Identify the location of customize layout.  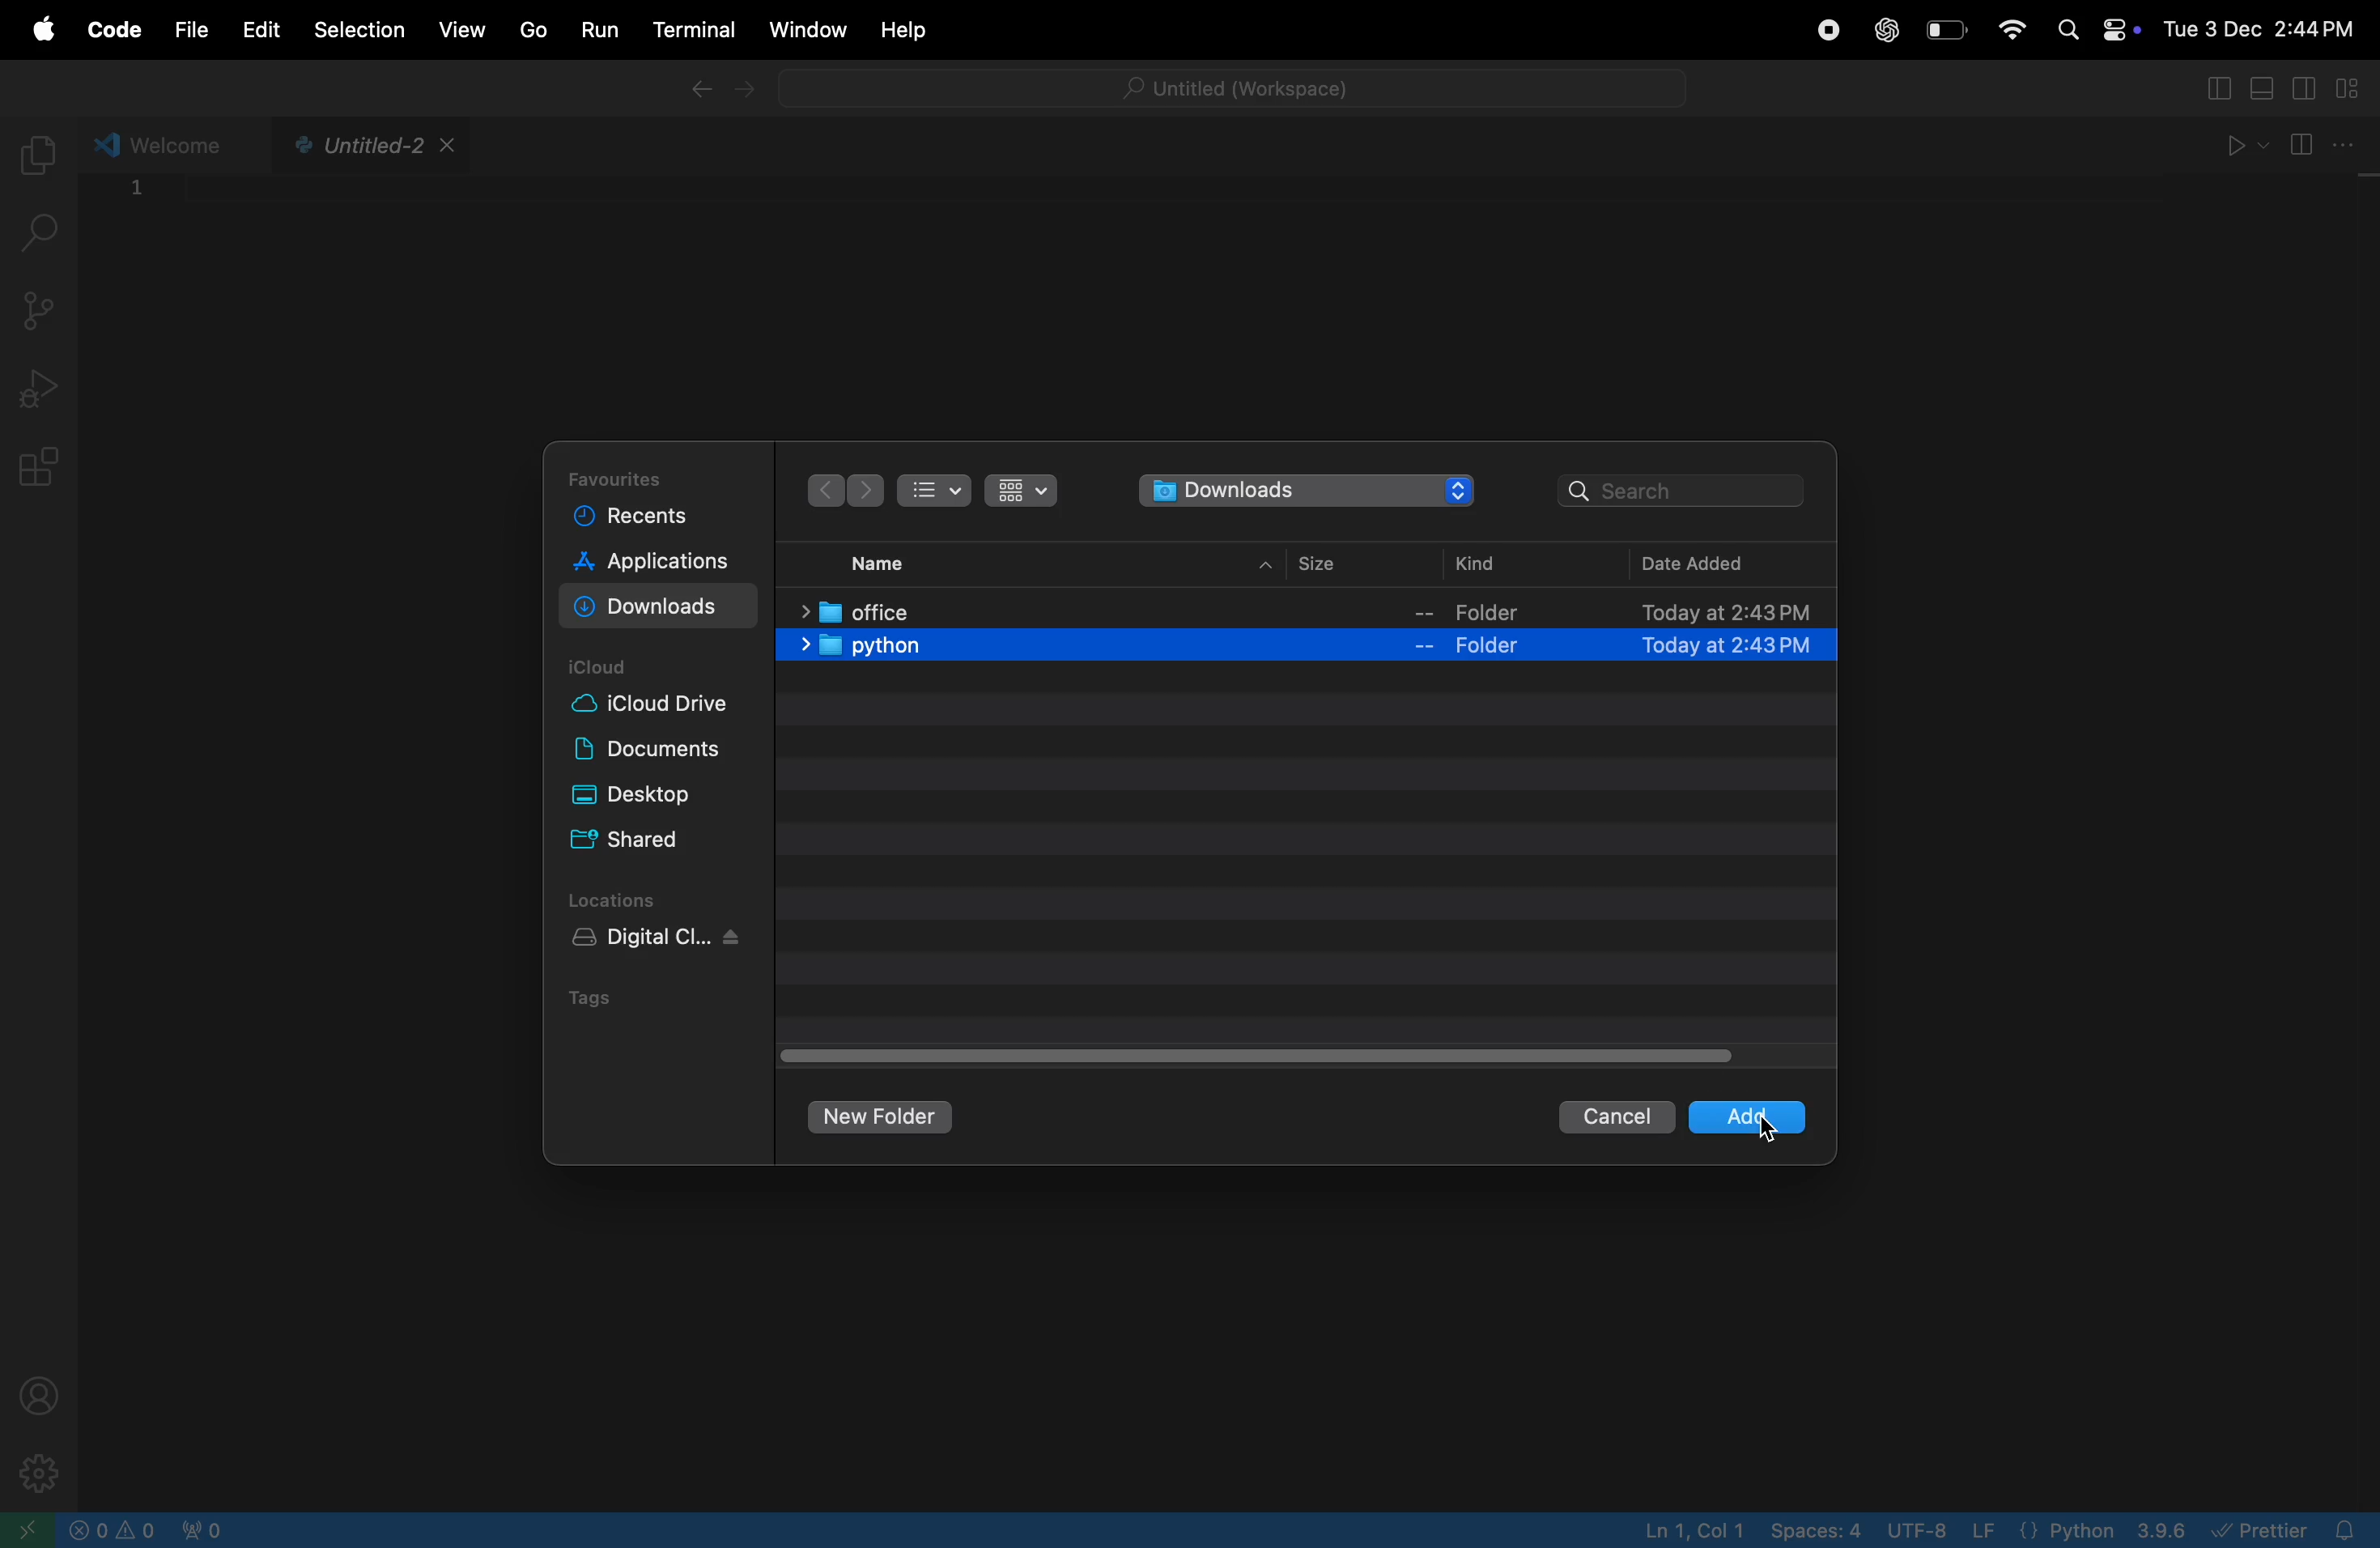
(2355, 87).